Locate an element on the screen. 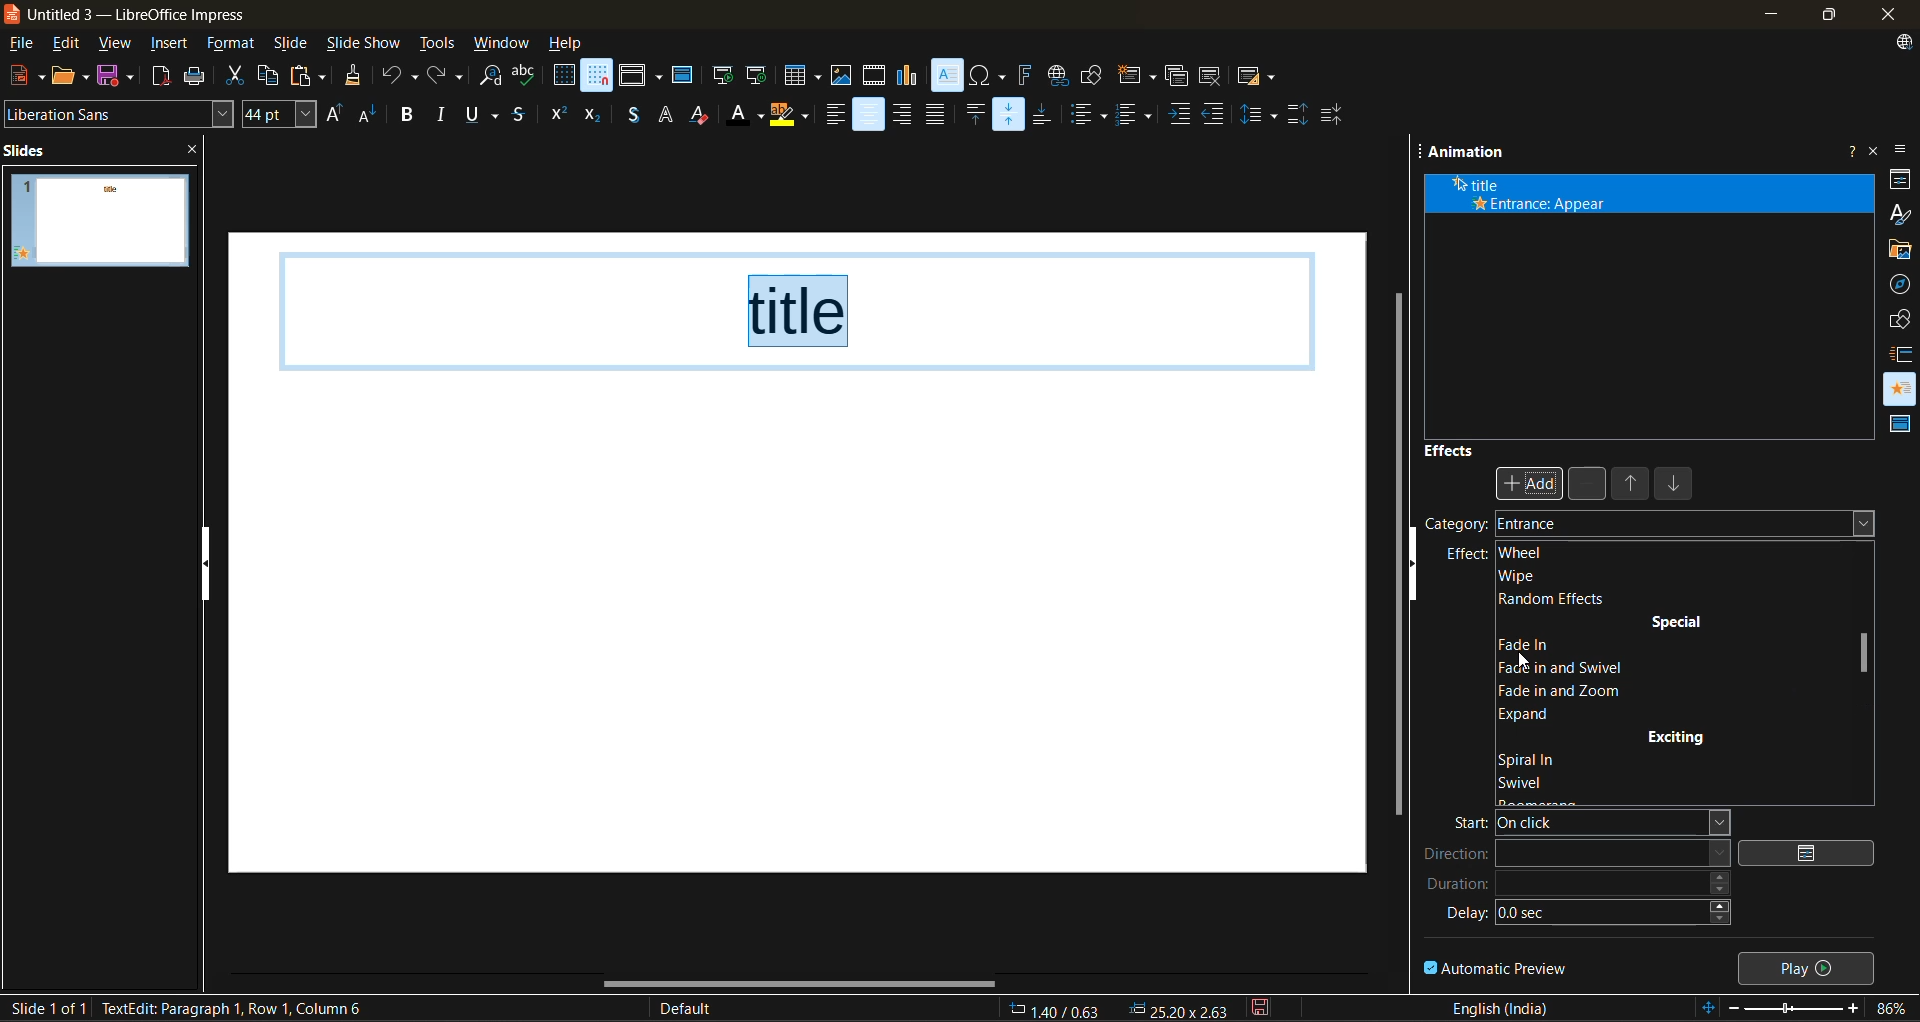  zoom factor is located at coordinates (1894, 1008).